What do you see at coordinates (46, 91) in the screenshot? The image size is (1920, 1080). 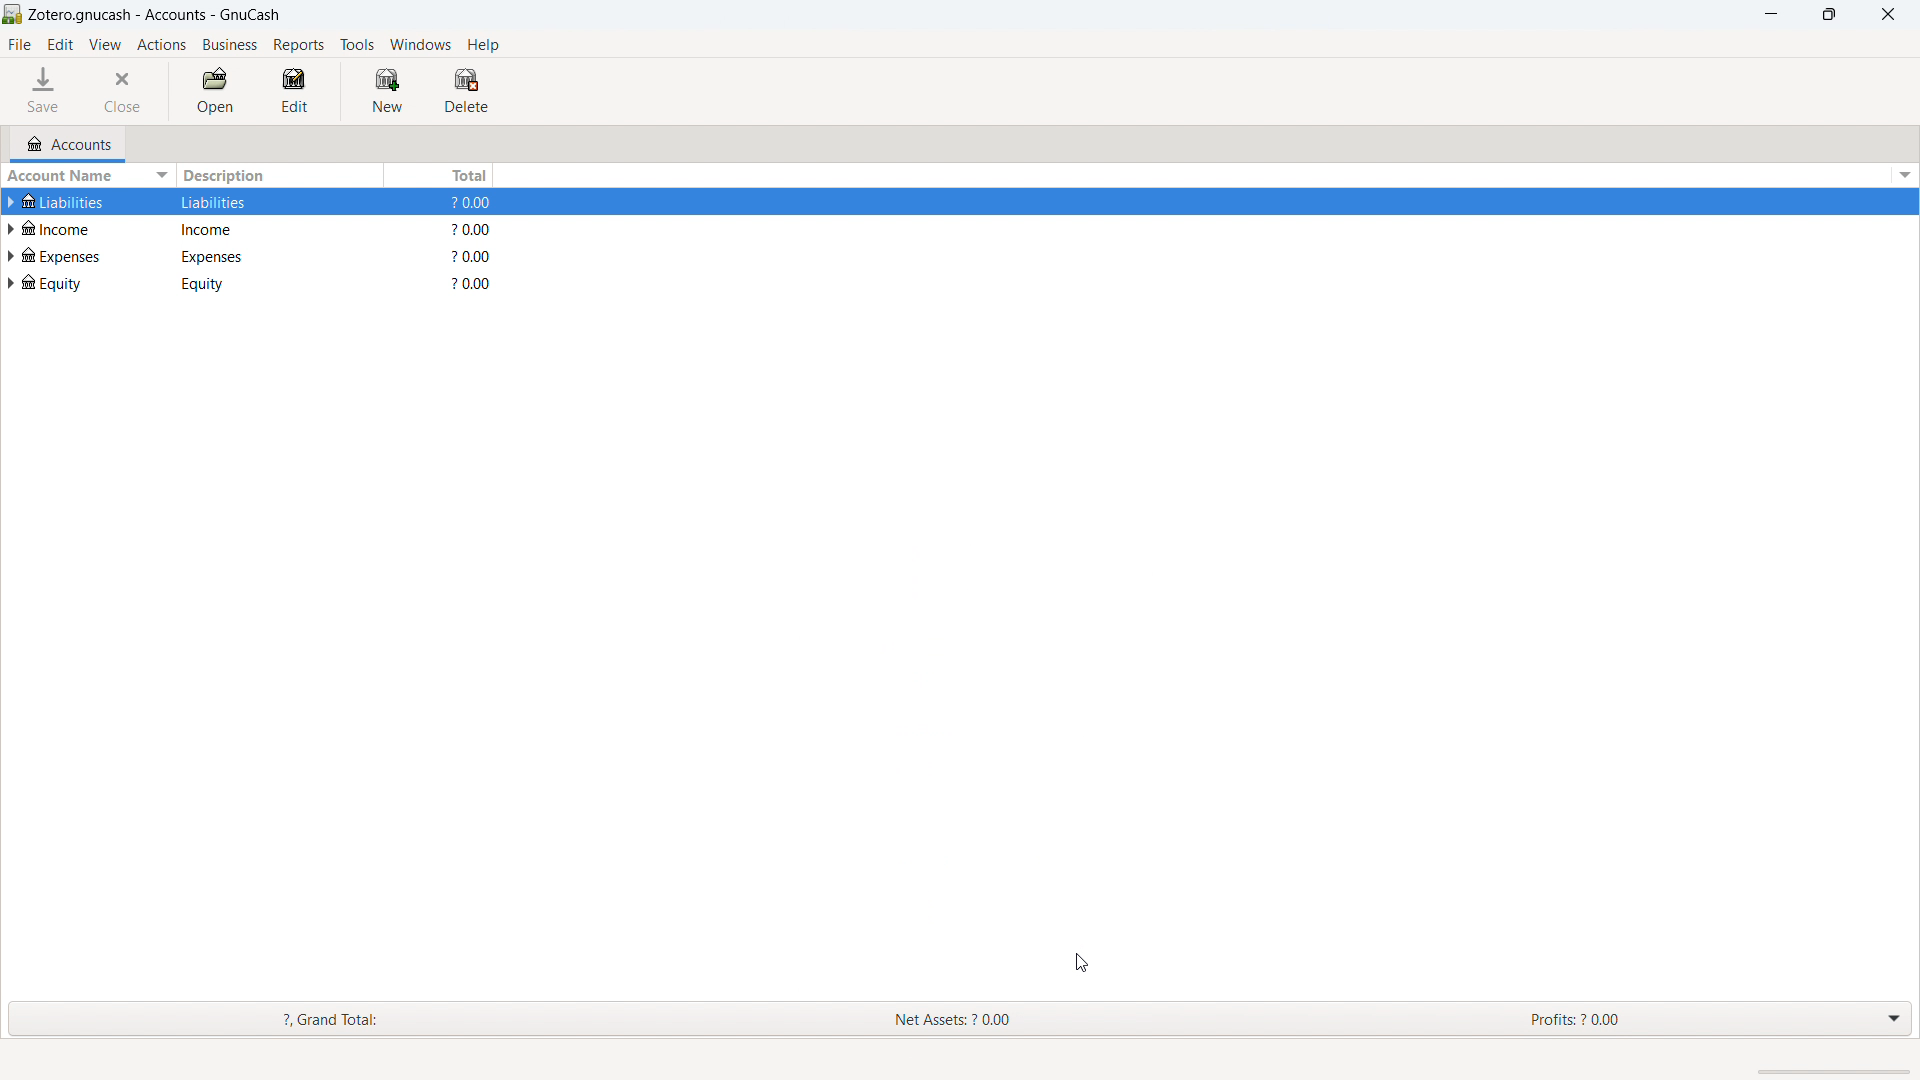 I see `save` at bounding box center [46, 91].